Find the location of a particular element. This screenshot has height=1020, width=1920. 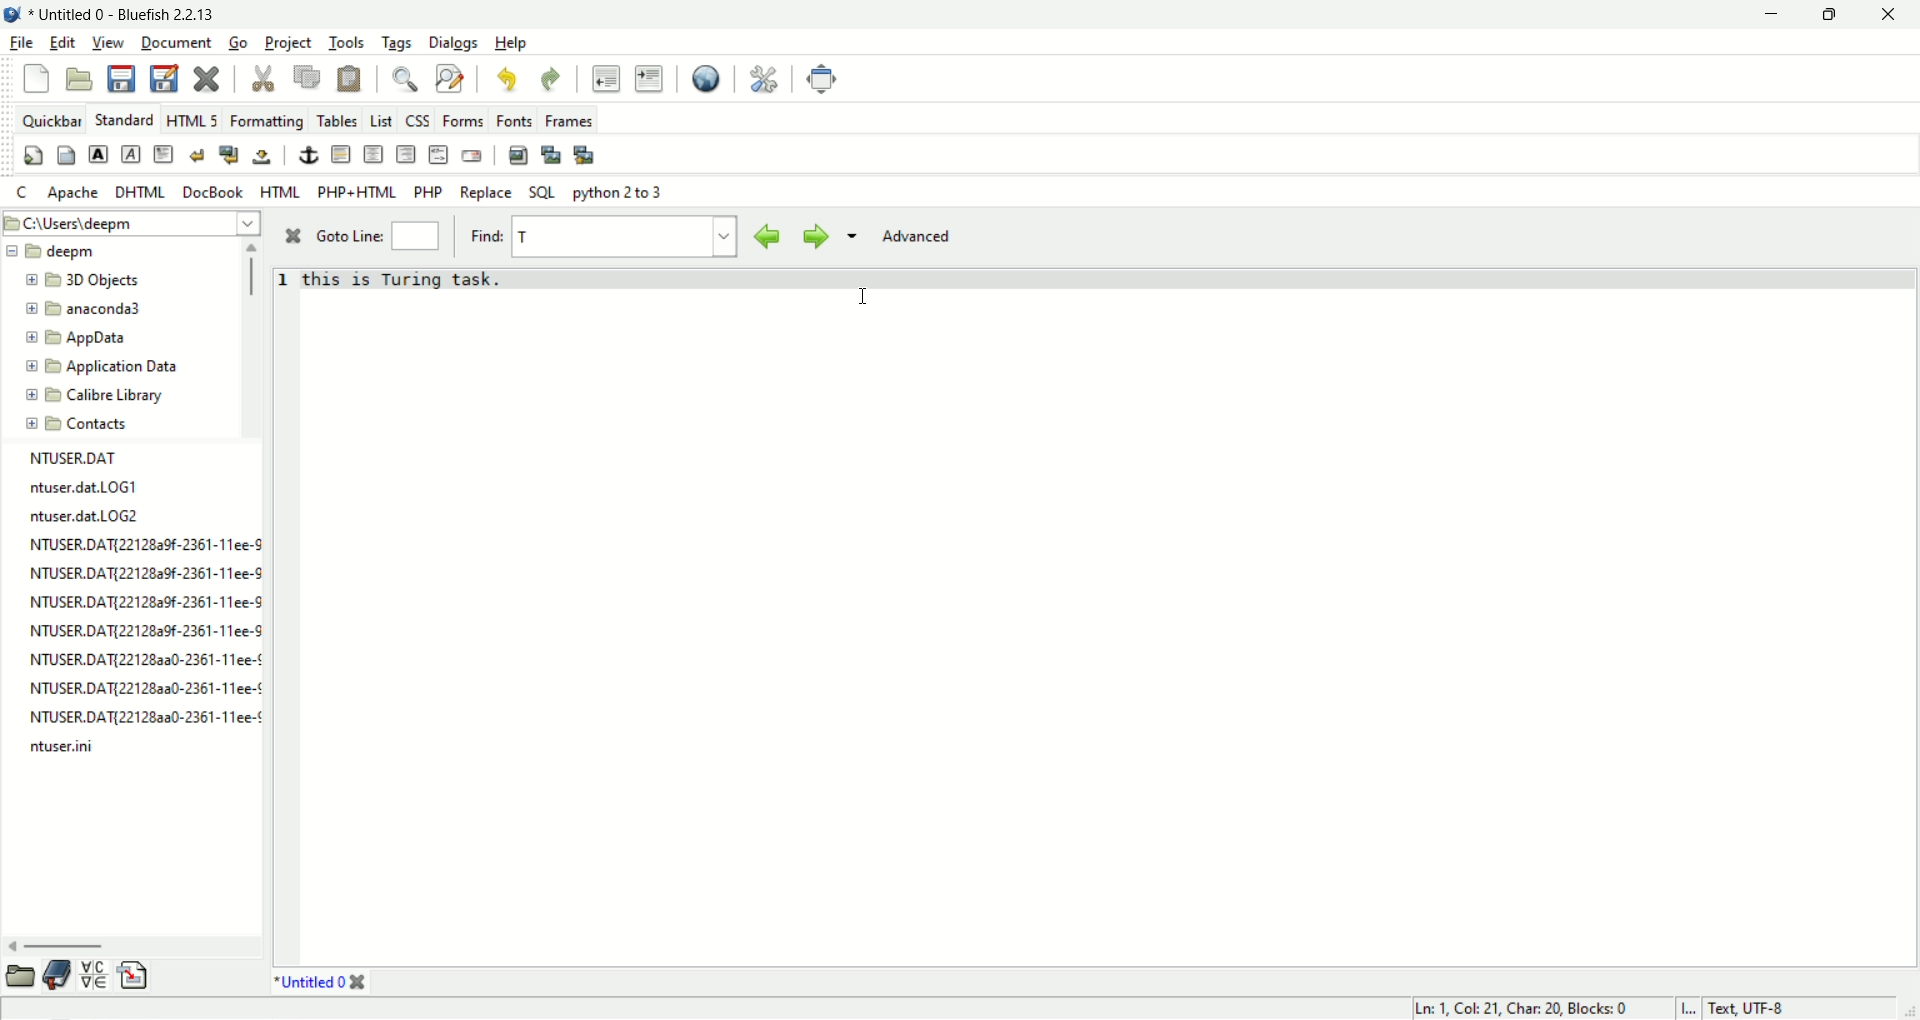

scroll bar is located at coordinates (253, 337).